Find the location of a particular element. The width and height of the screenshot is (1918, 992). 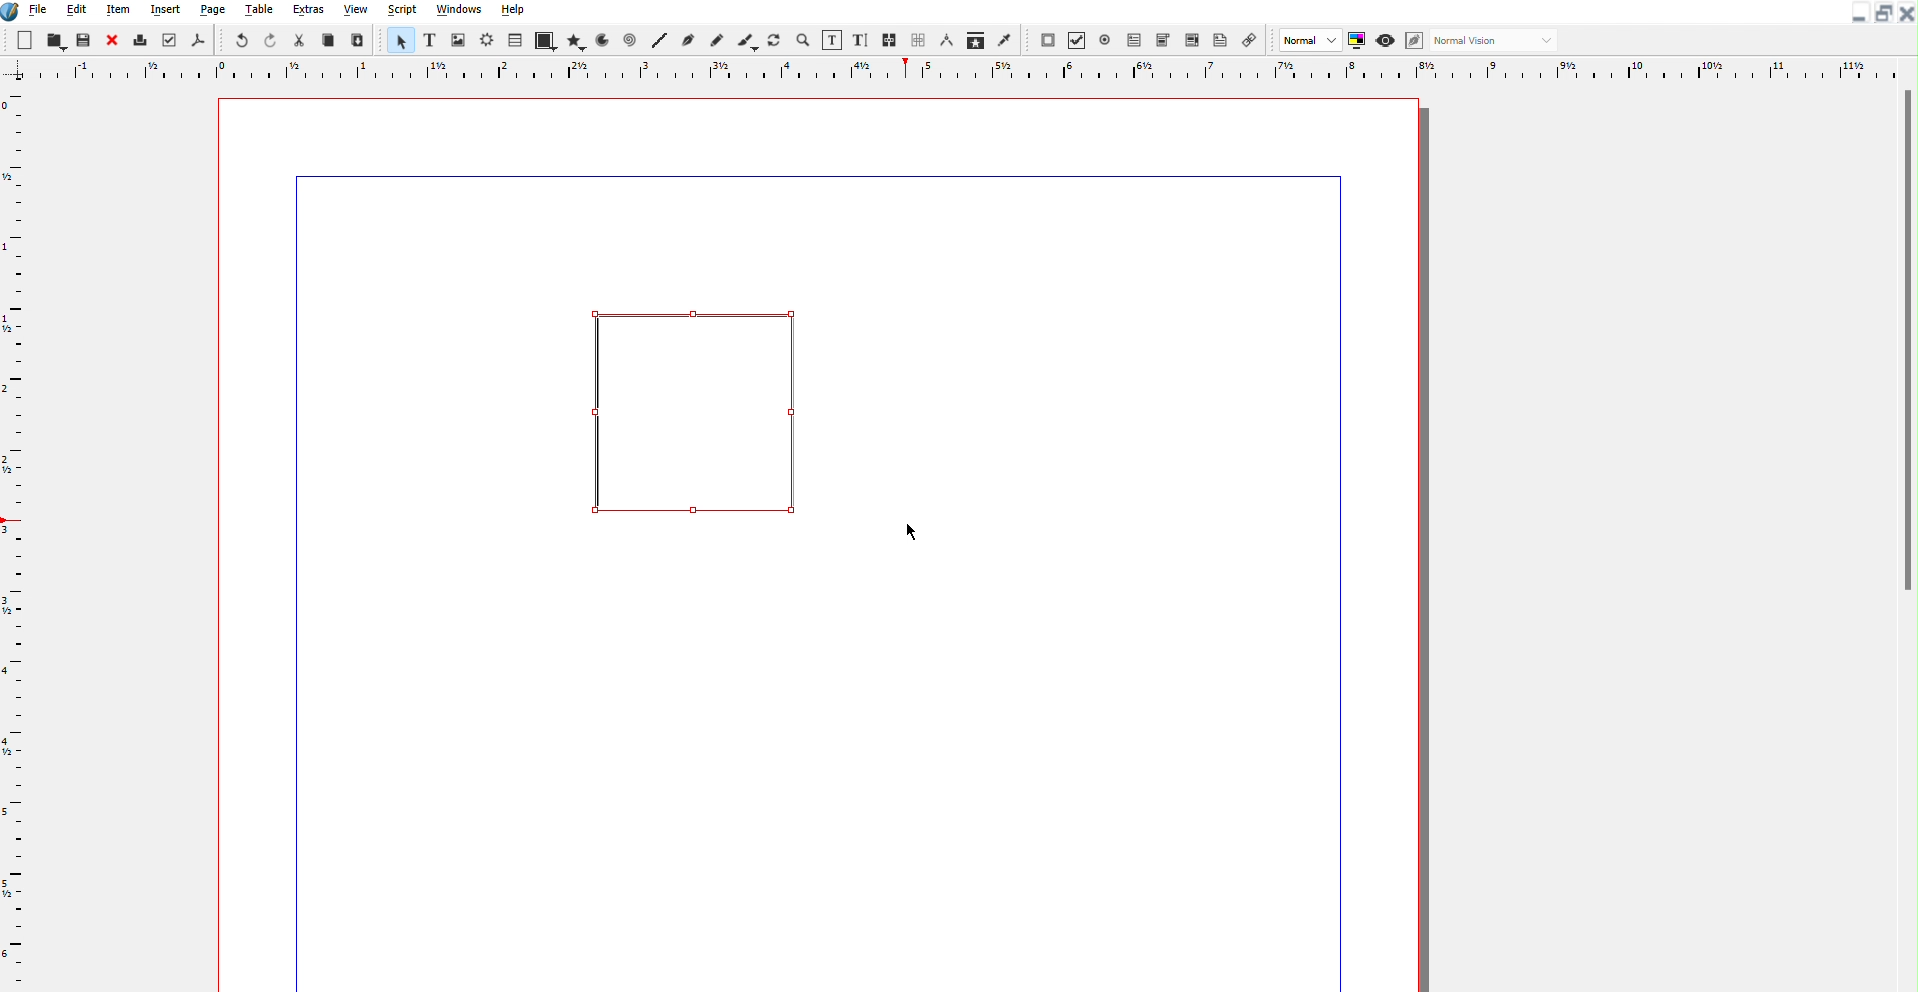

Spiral is located at coordinates (630, 40).